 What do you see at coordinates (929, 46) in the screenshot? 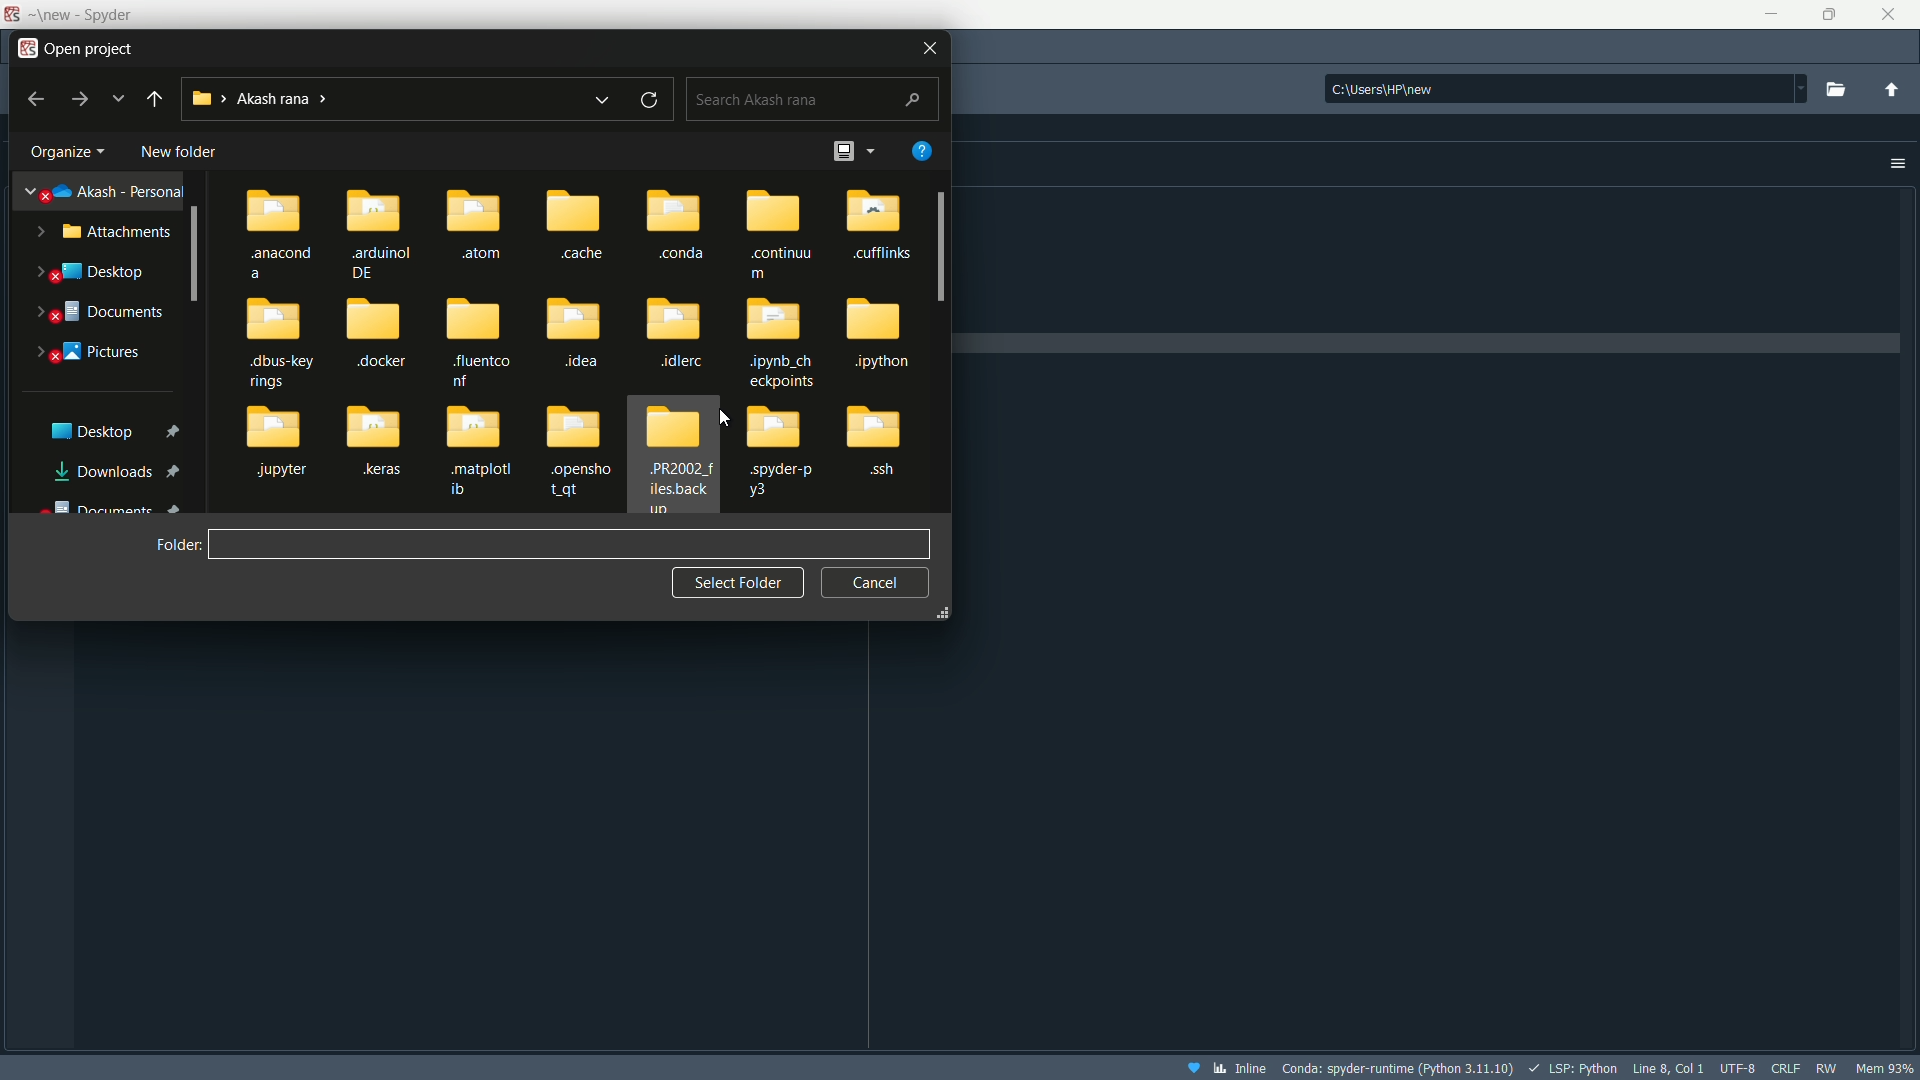
I see `close icon` at bounding box center [929, 46].